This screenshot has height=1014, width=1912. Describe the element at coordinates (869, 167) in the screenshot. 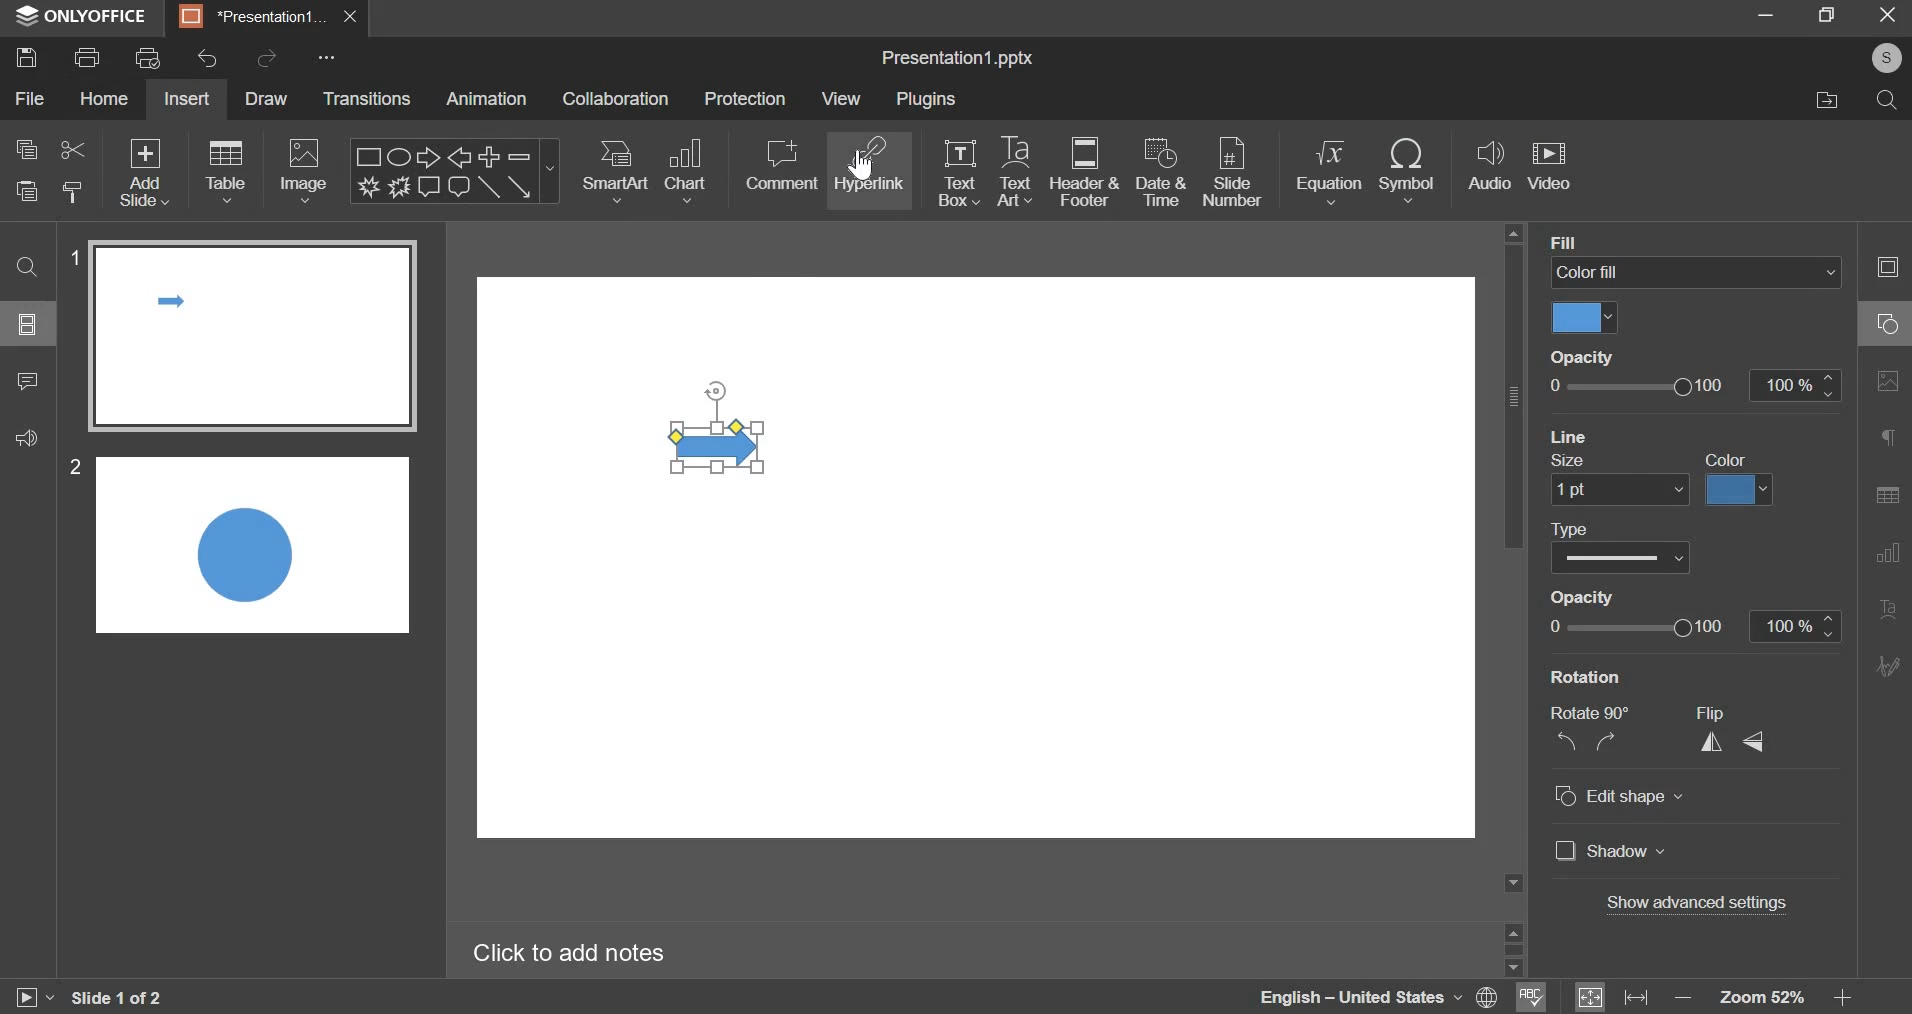

I see `hyperlink` at that location.